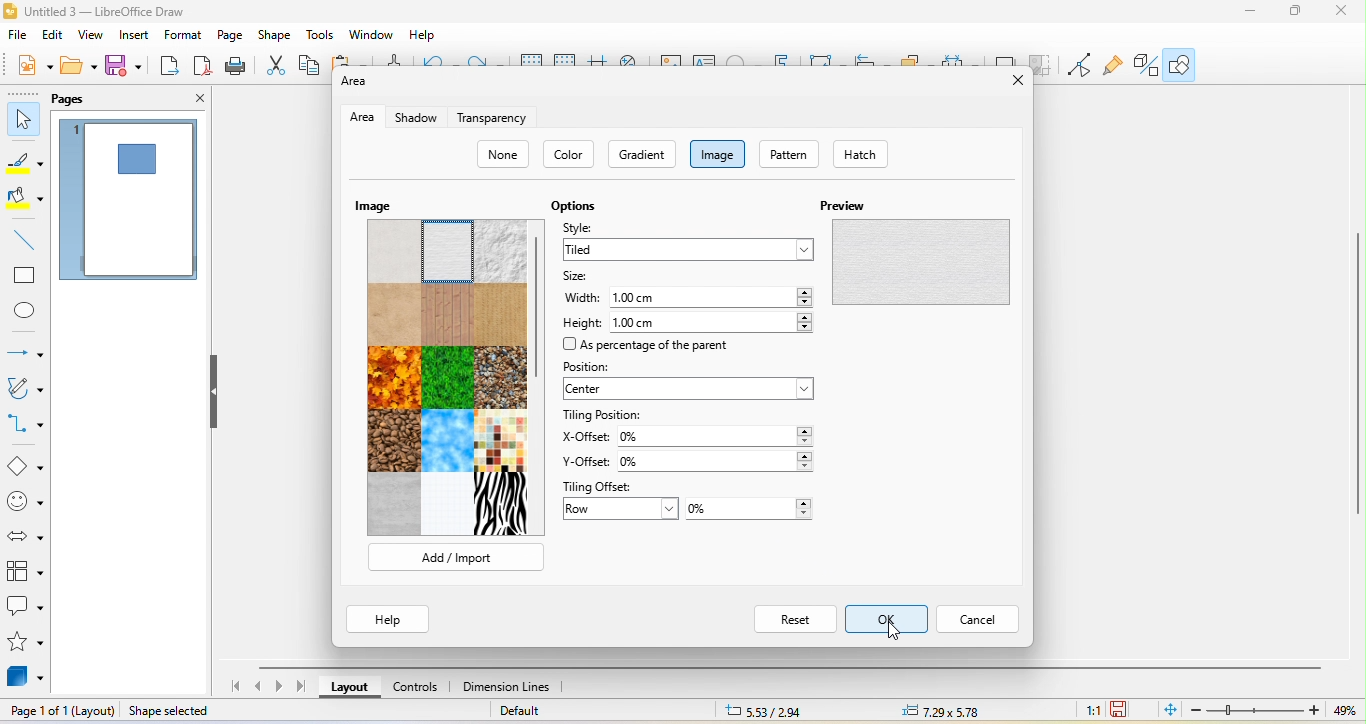  Describe the element at coordinates (234, 37) in the screenshot. I see `page` at that location.